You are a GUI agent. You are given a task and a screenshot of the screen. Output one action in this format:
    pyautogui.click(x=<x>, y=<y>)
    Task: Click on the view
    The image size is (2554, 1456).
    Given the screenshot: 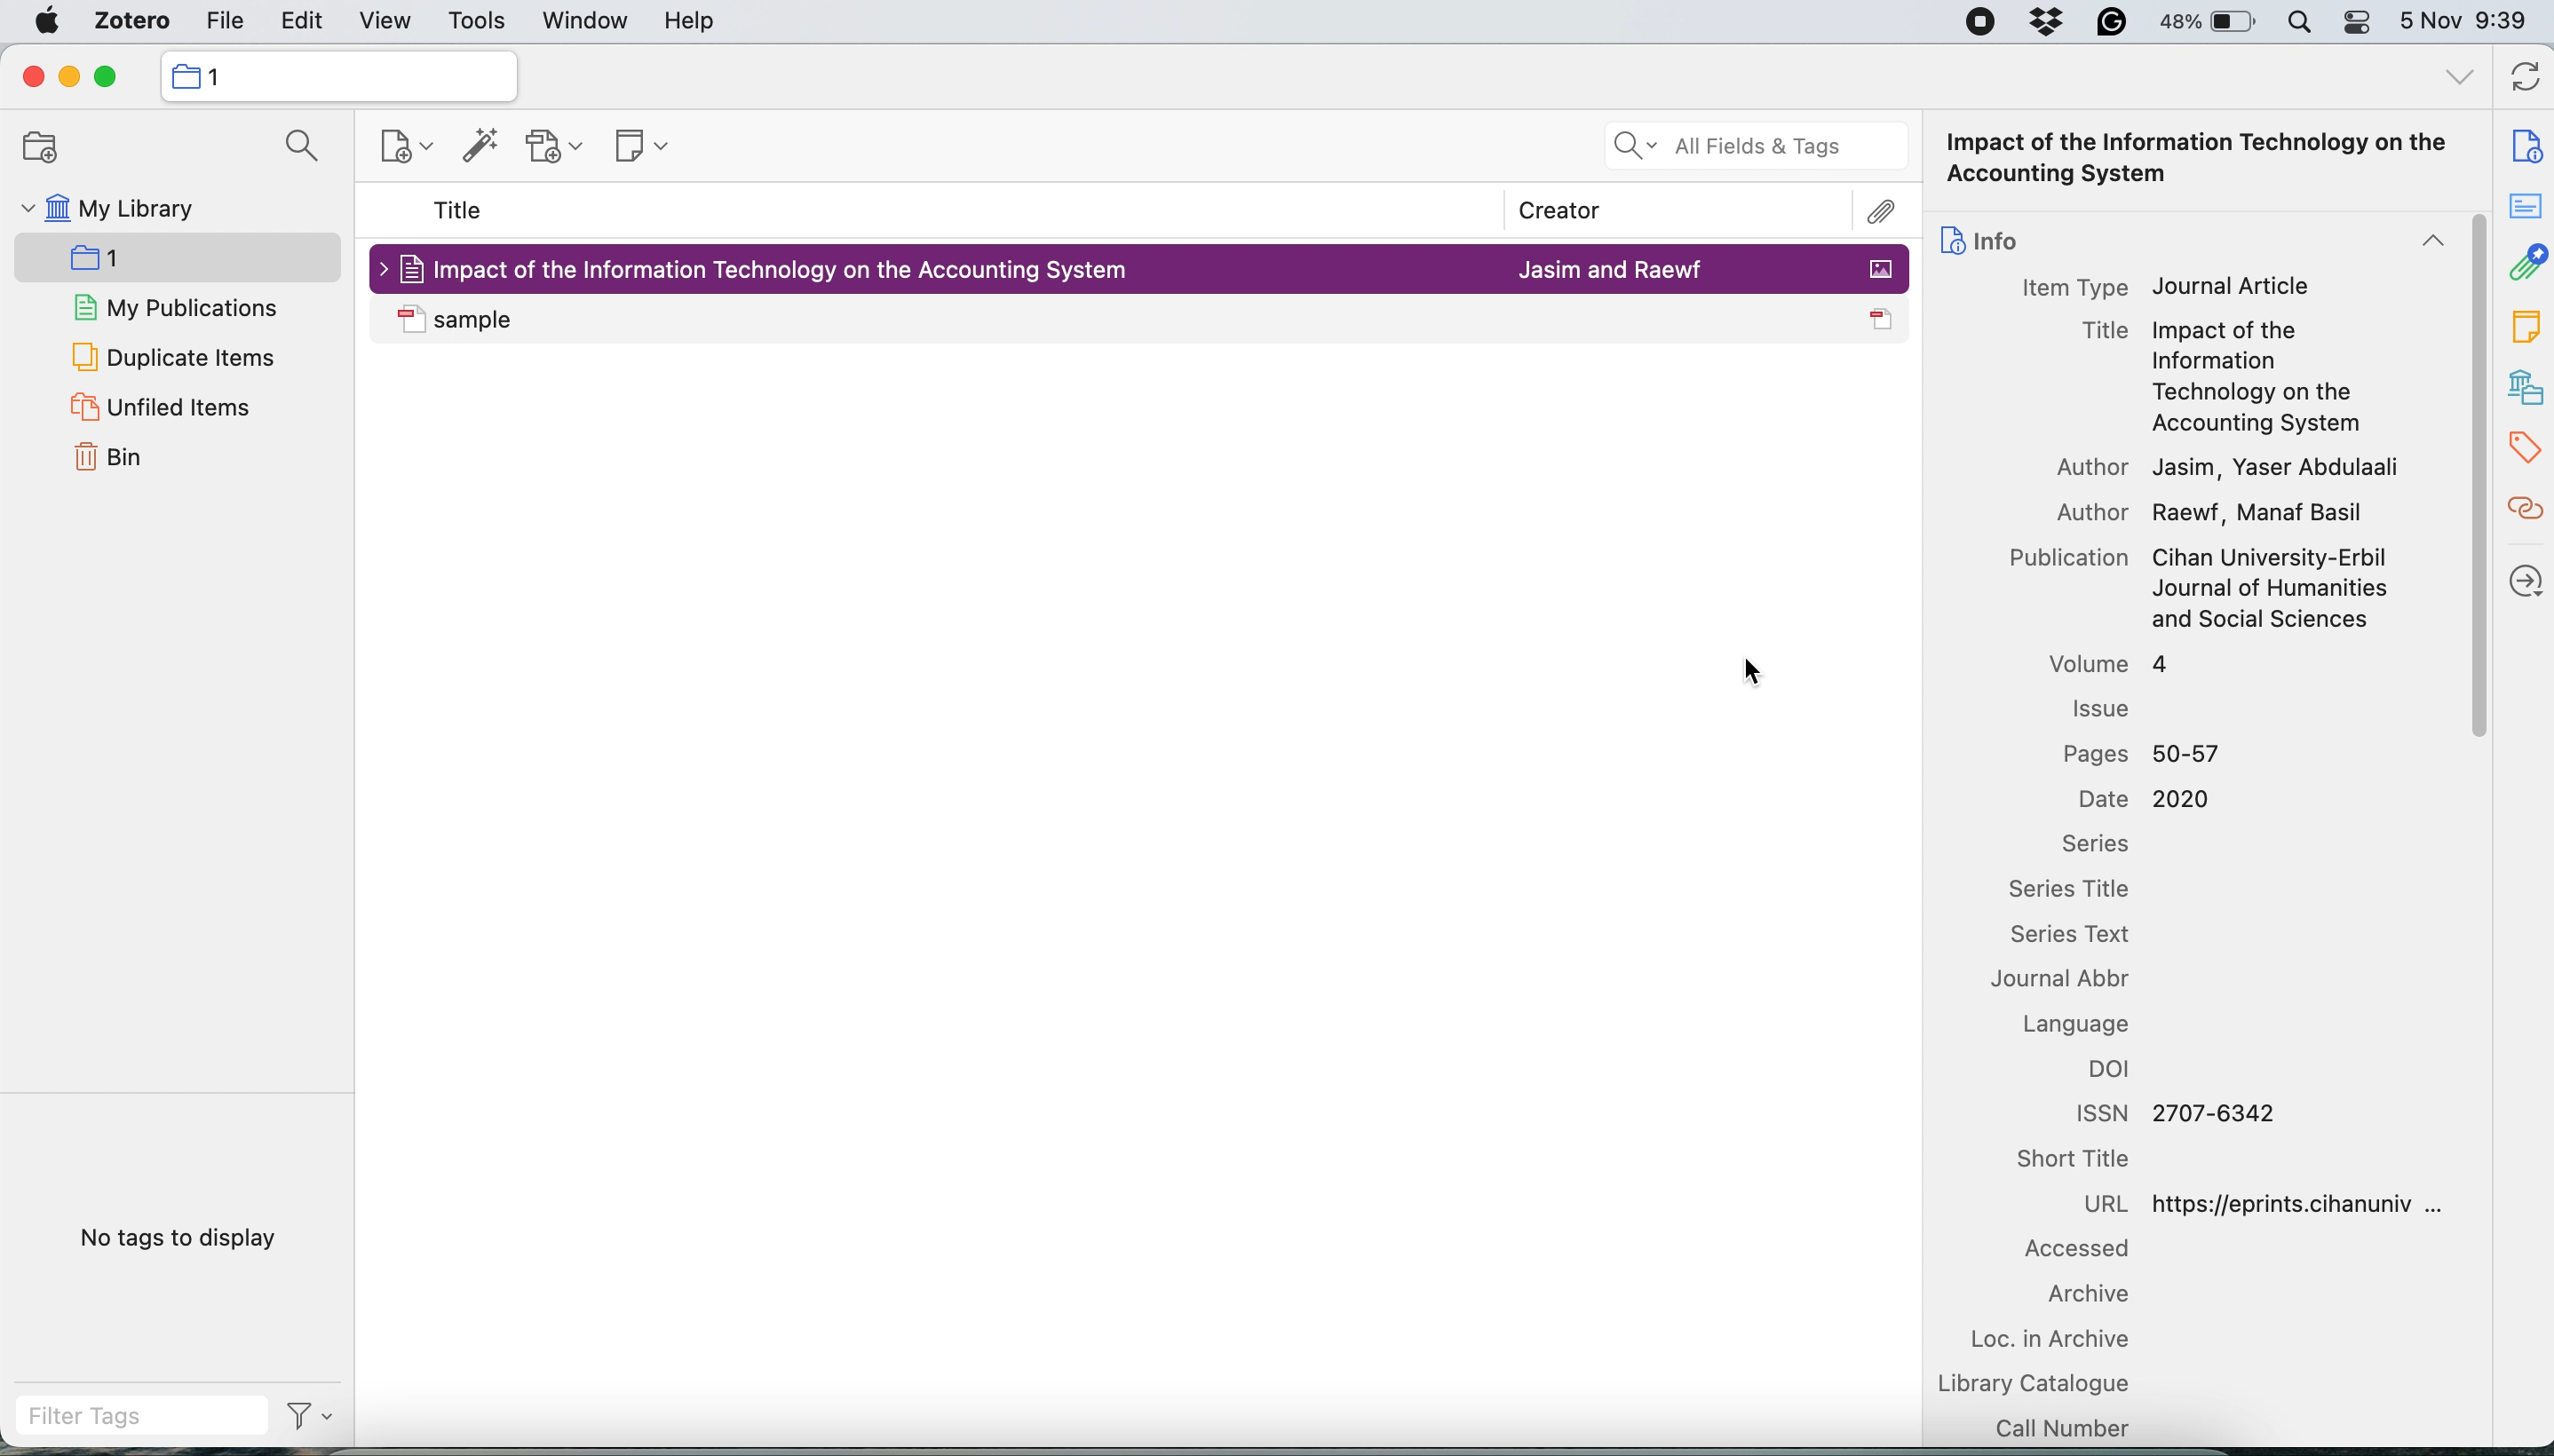 What is the action you would take?
    pyautogui.click(x=387, y=22)
    